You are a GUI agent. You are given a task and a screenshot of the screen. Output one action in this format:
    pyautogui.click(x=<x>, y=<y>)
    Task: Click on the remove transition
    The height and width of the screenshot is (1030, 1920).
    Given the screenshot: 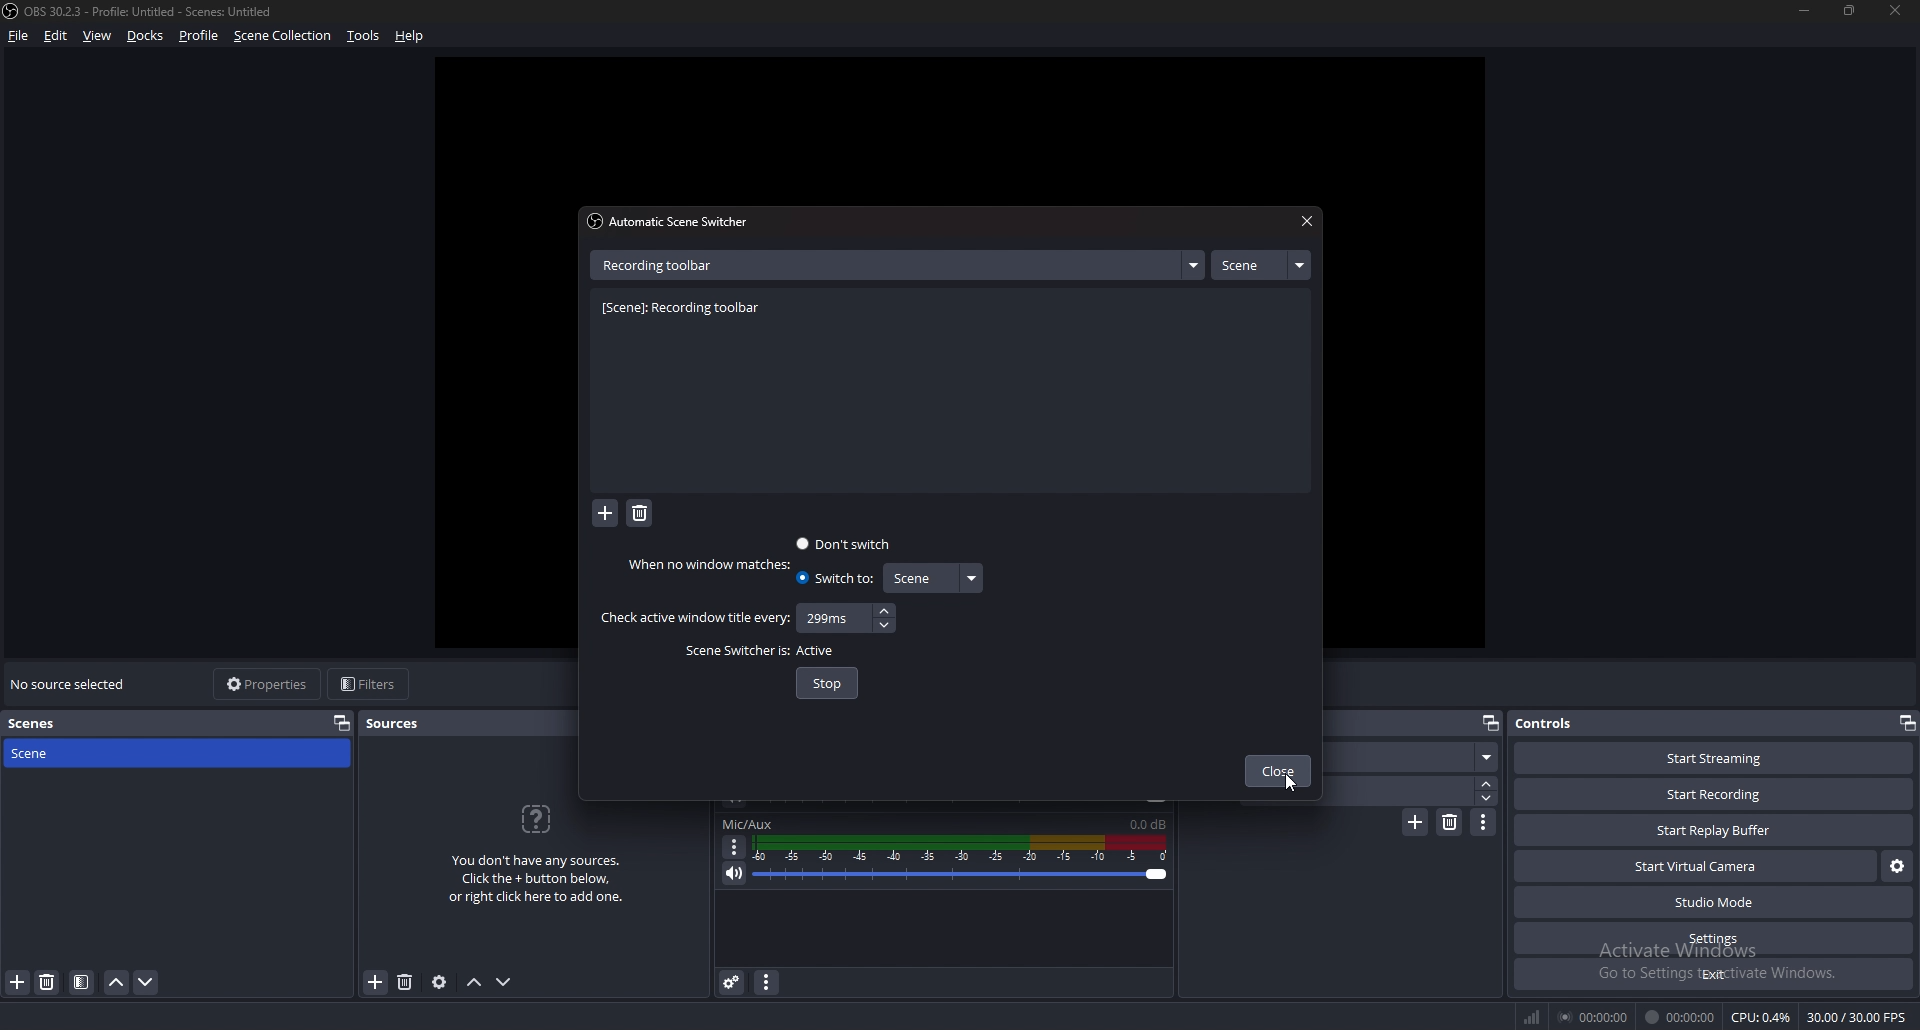 What is the action you would take?
    pyautogui.click(x=1451, y=822)
    